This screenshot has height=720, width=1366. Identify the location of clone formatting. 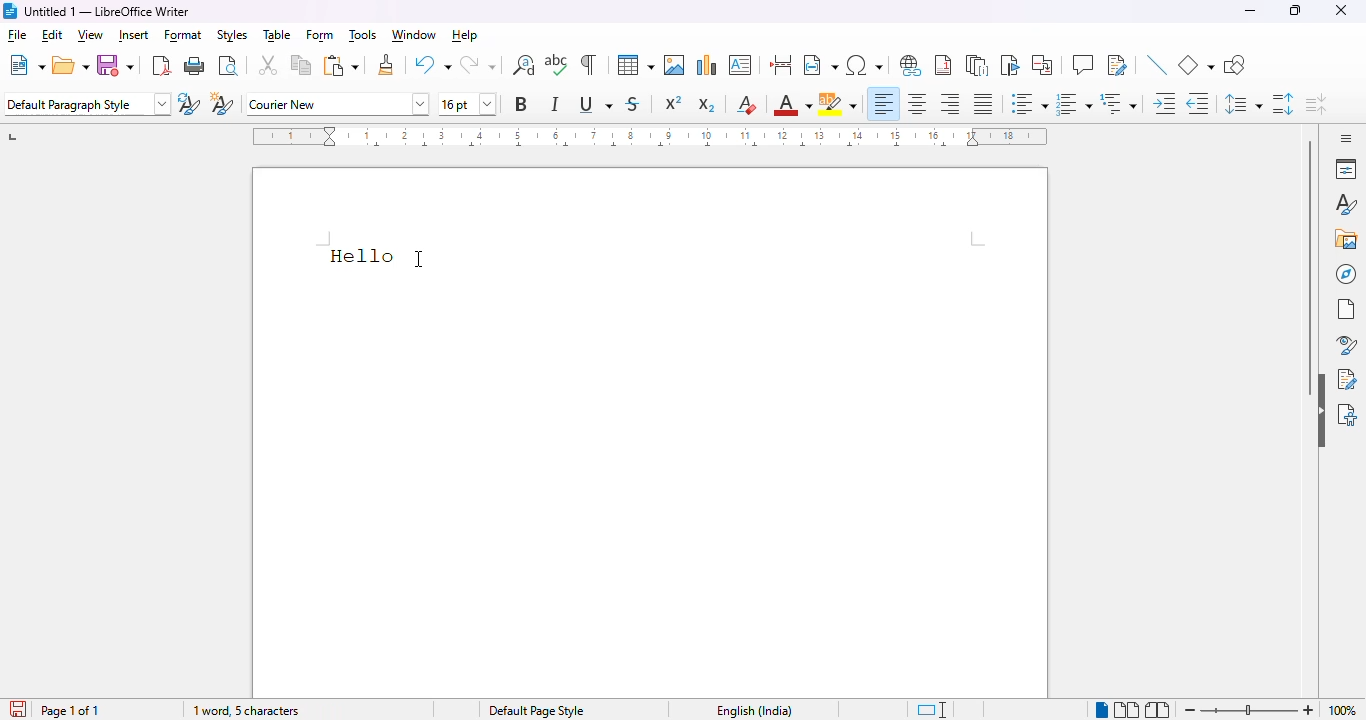
(386, 63).